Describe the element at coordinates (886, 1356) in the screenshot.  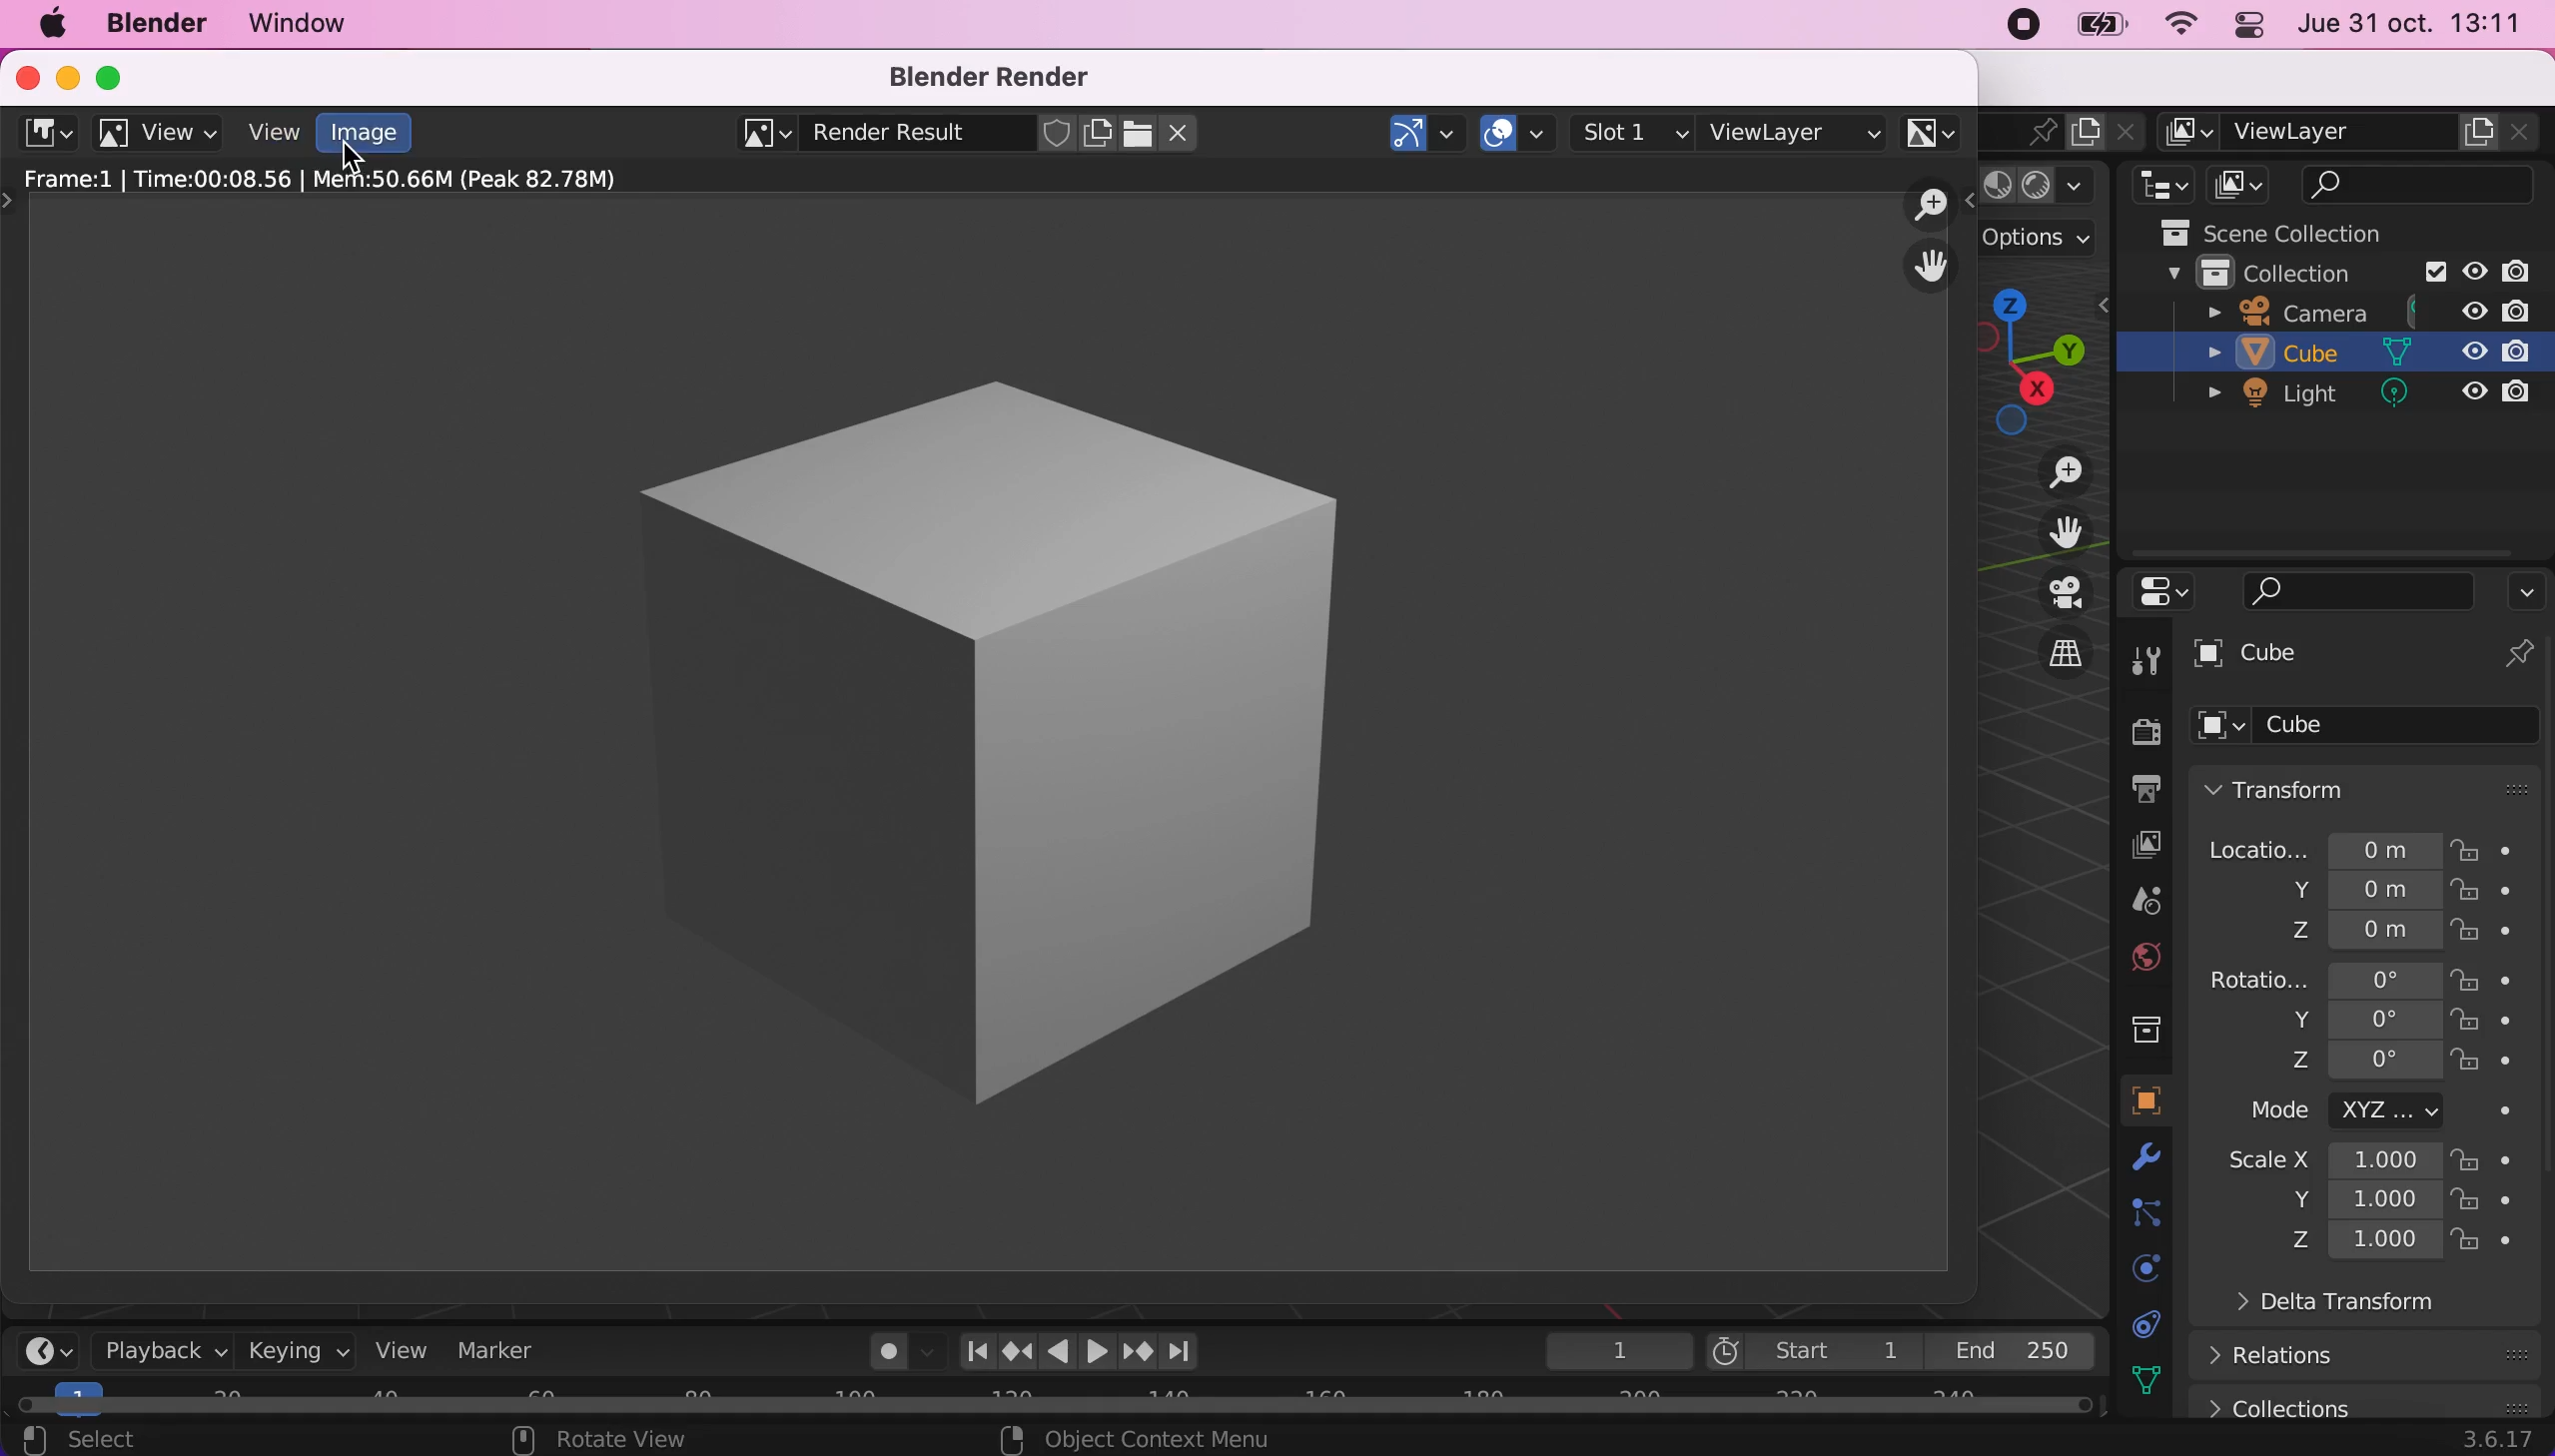
I see `auto keying` at that location.